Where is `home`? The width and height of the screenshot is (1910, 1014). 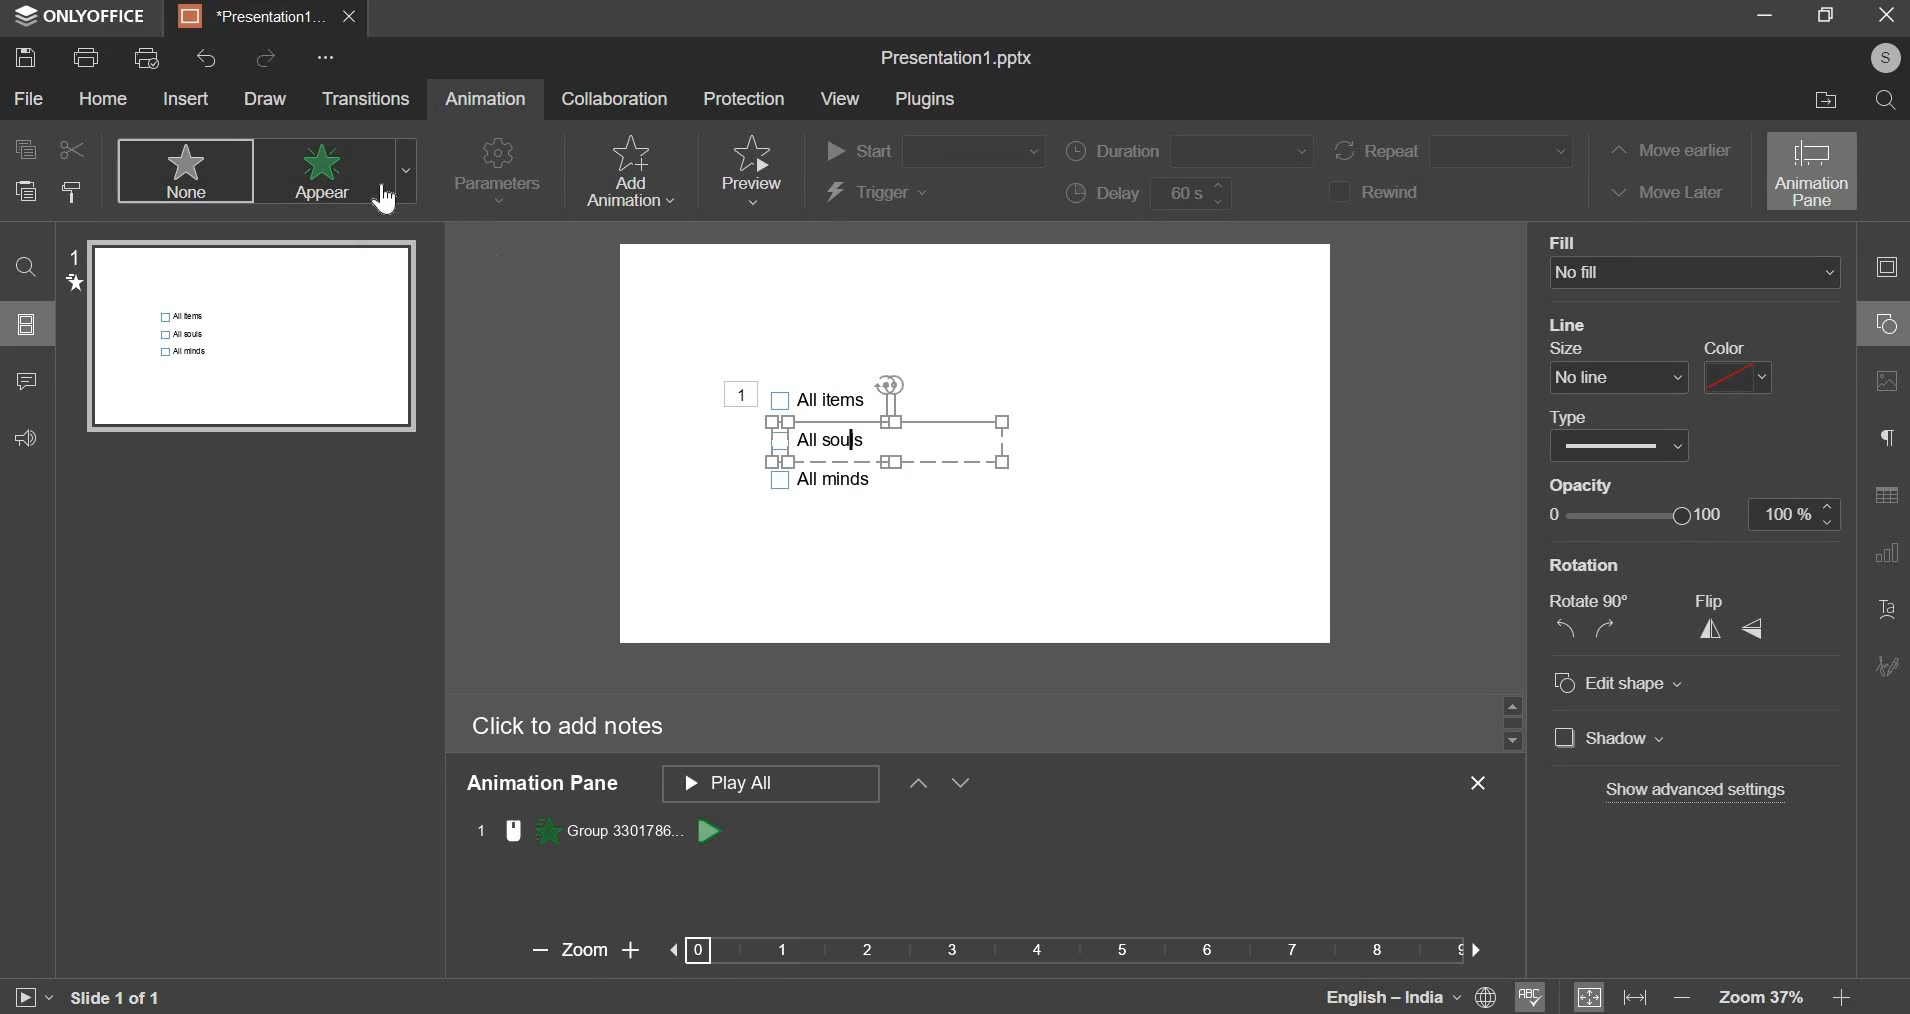
home is located at coordinates (103, 99).